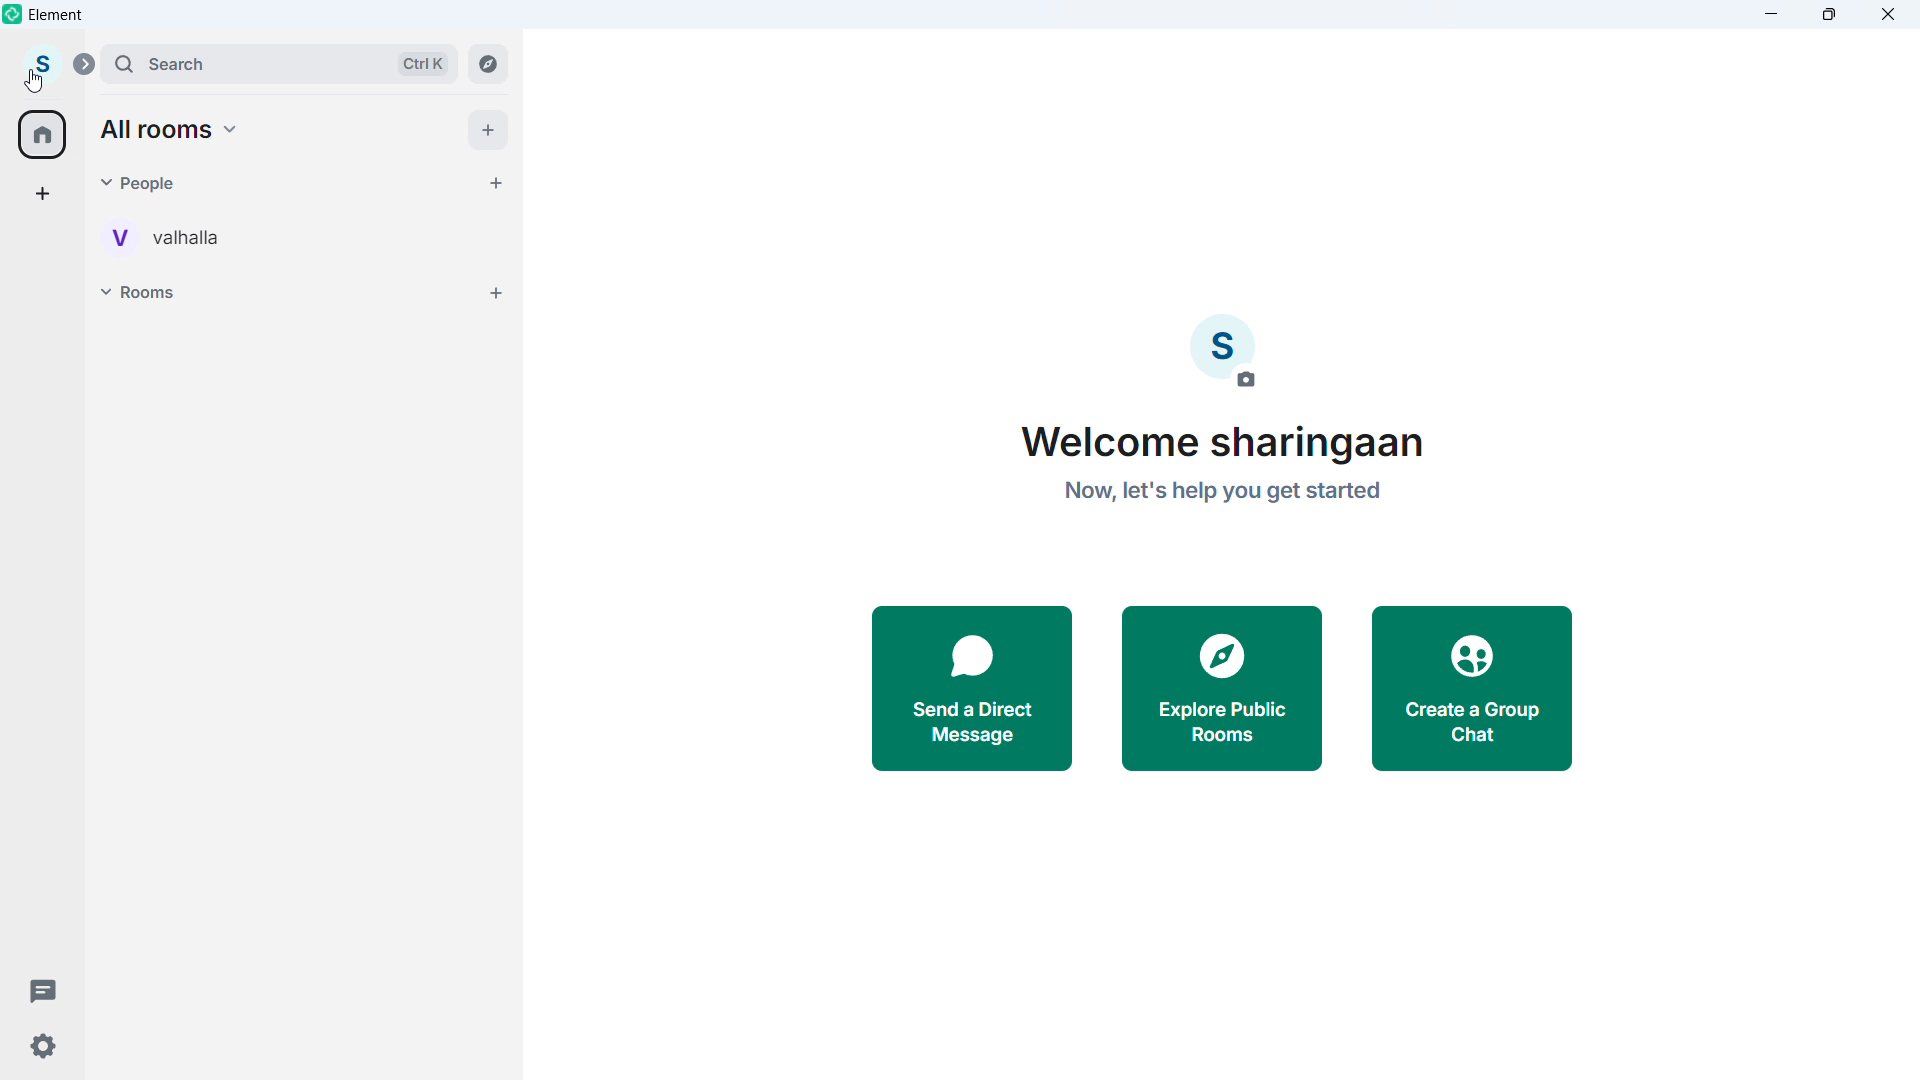 This screenshot has width=1920, height=1080. What do you see at coordinates (1218, 444) in the screenshot?
I see `Welcome sharingaan` at bounding box center [1218, 444].